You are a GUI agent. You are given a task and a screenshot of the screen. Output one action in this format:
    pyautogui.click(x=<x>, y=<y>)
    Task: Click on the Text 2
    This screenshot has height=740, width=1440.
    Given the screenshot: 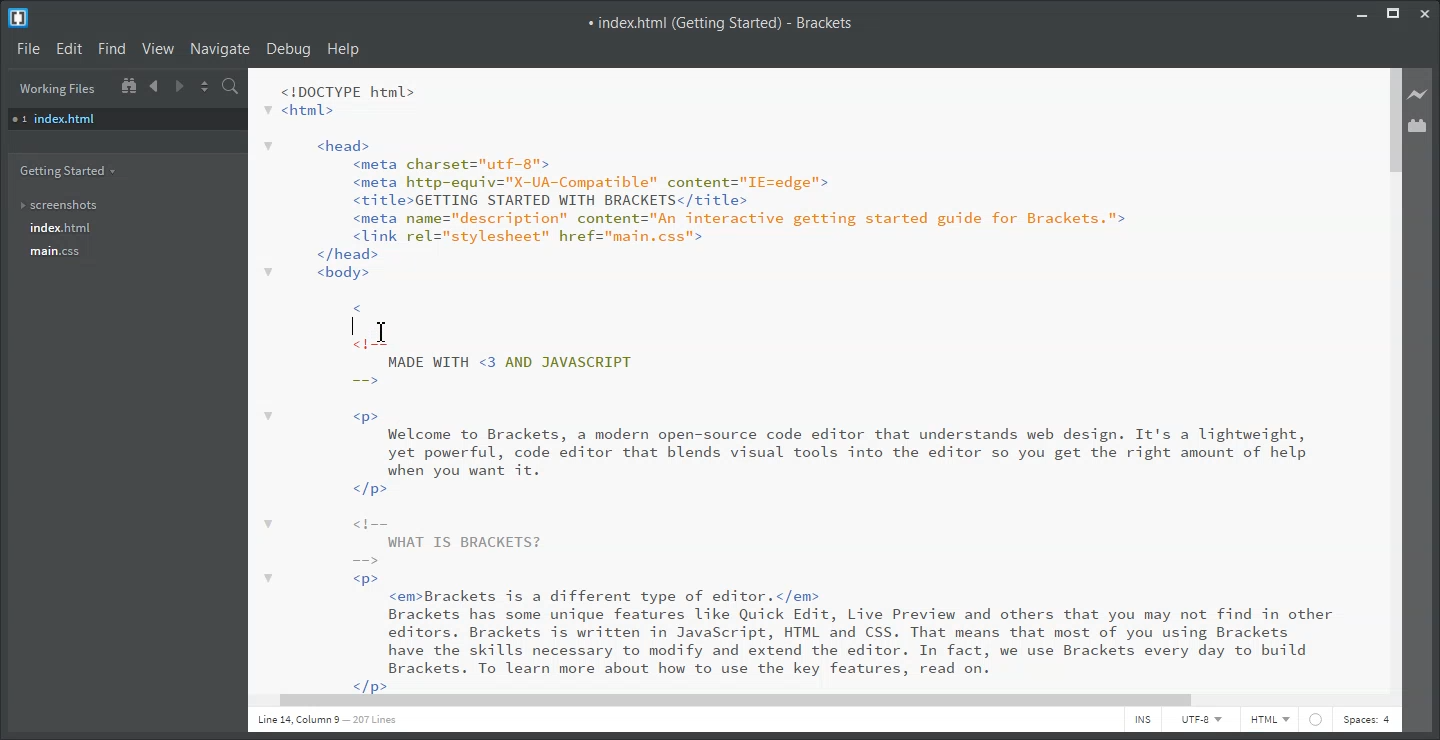 What is the action you would take?
    pyautogui.click(x=798, y=380)
    